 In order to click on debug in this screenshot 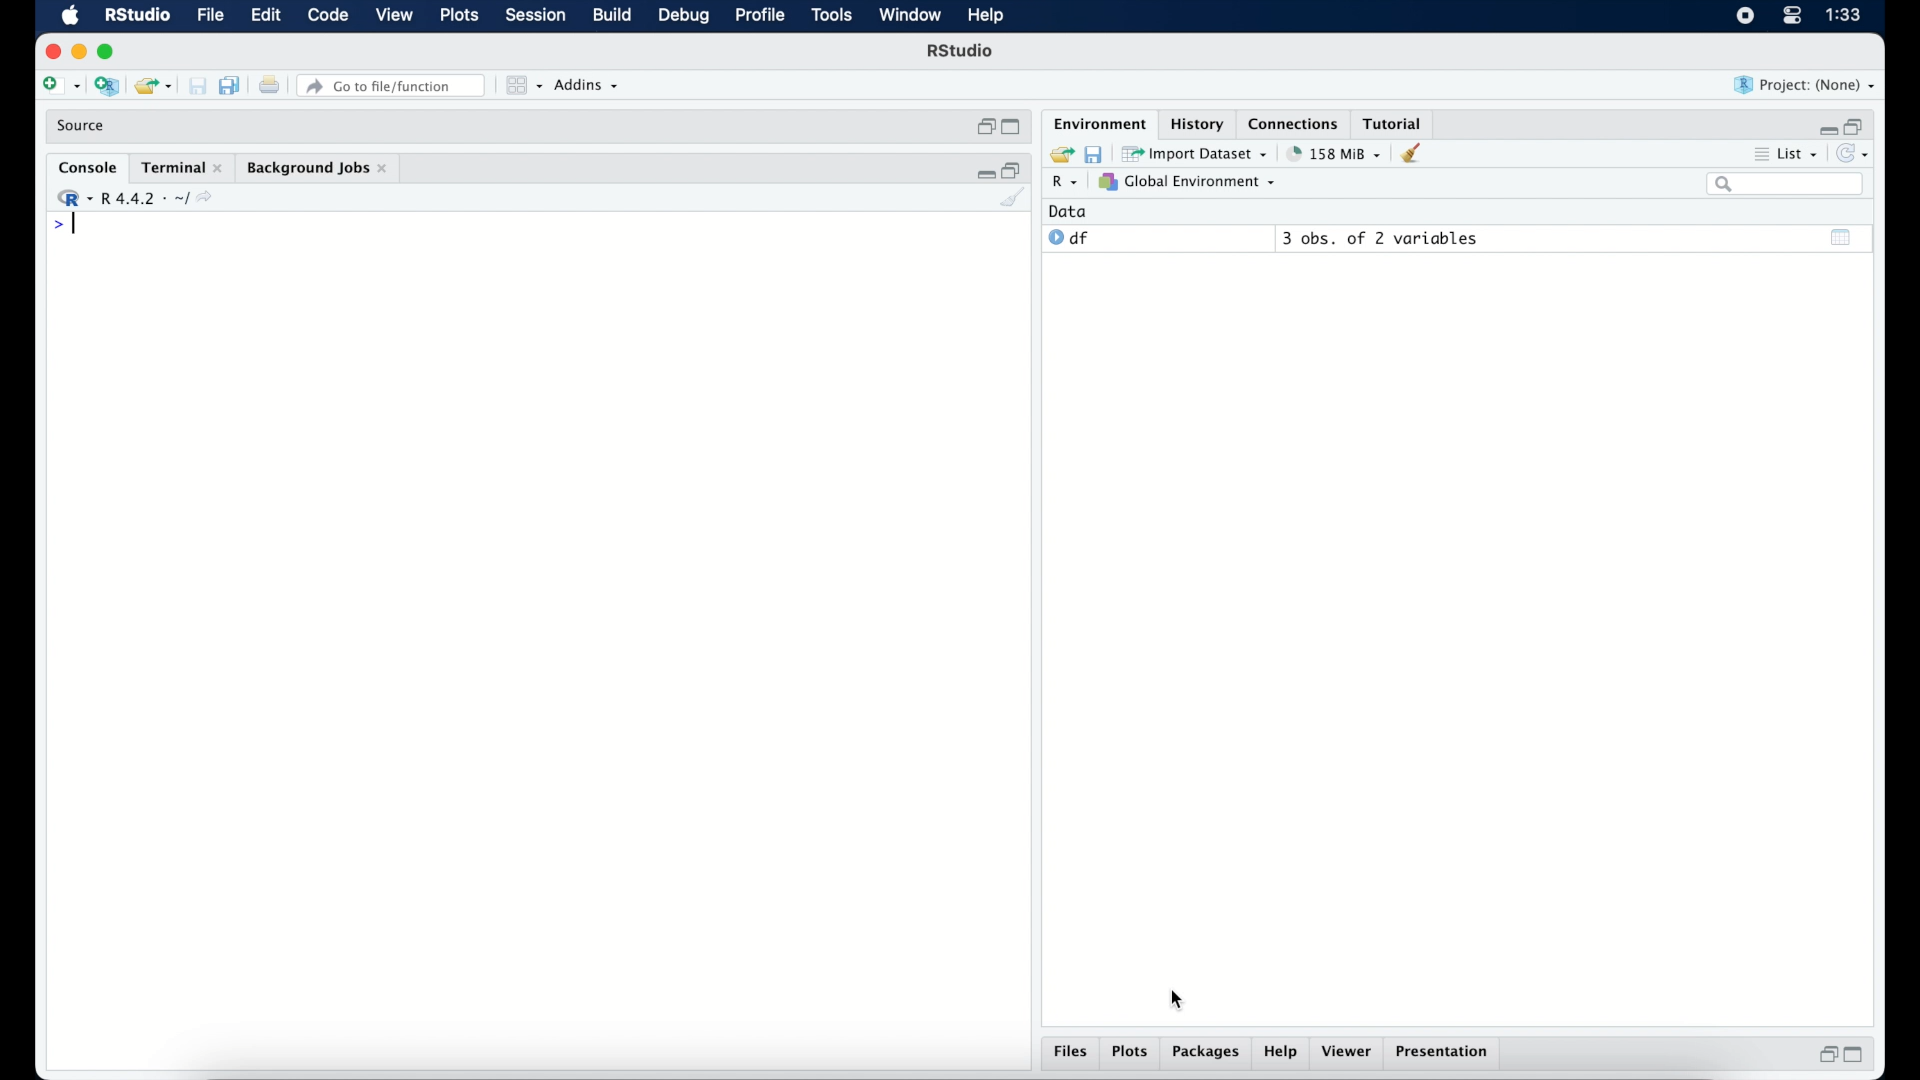, I will do `click(684, 17)`.